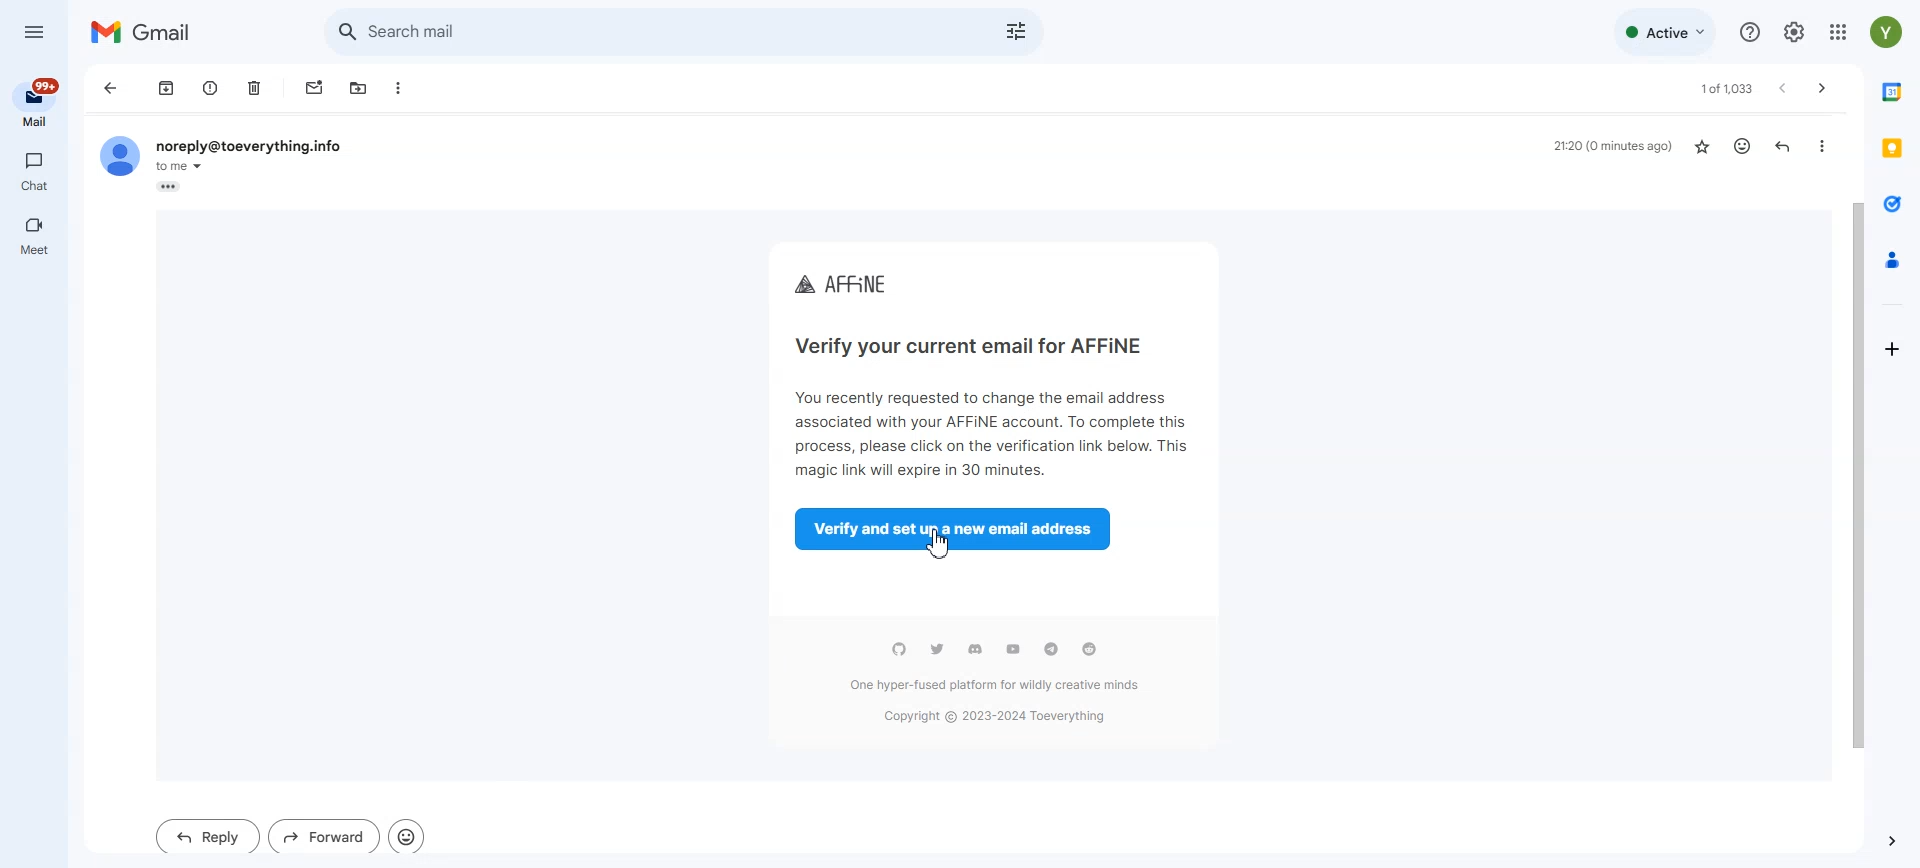 The image size is (1920, 868). I want to click on Delete mail, so click(255, 89).